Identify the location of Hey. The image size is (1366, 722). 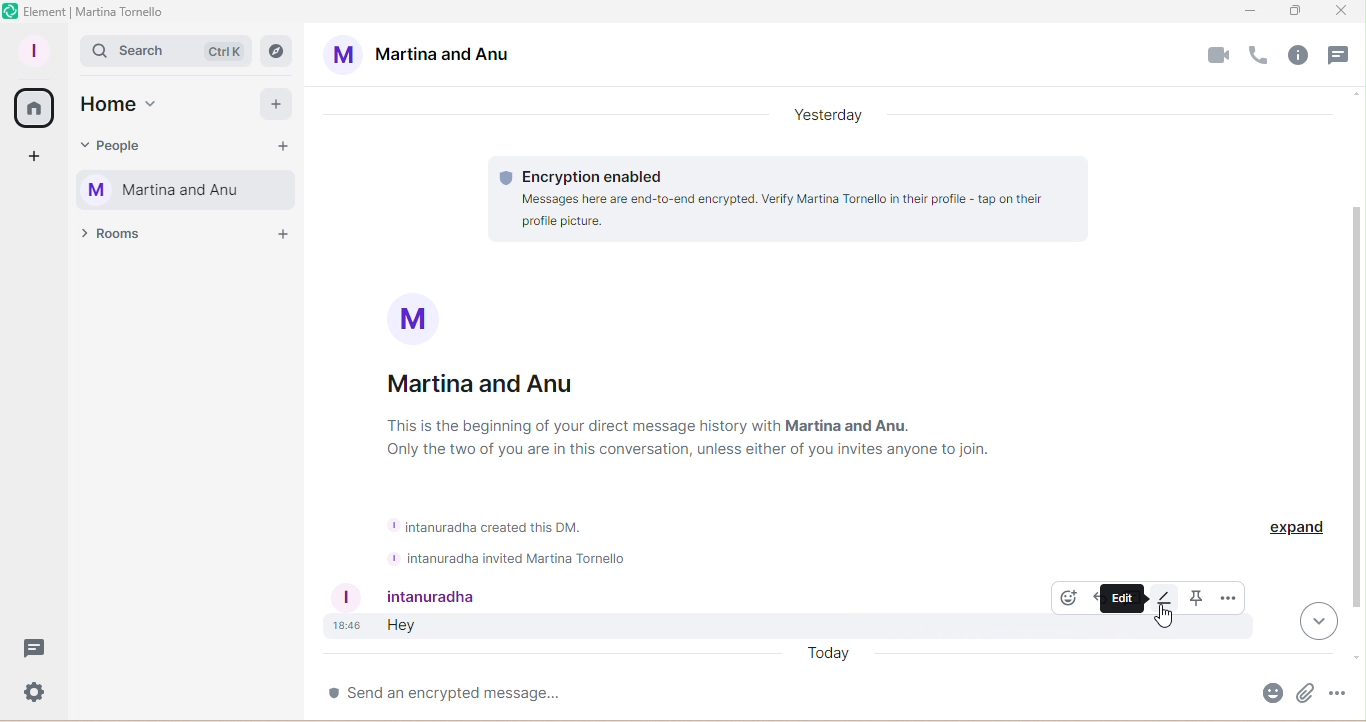
(404, 627).